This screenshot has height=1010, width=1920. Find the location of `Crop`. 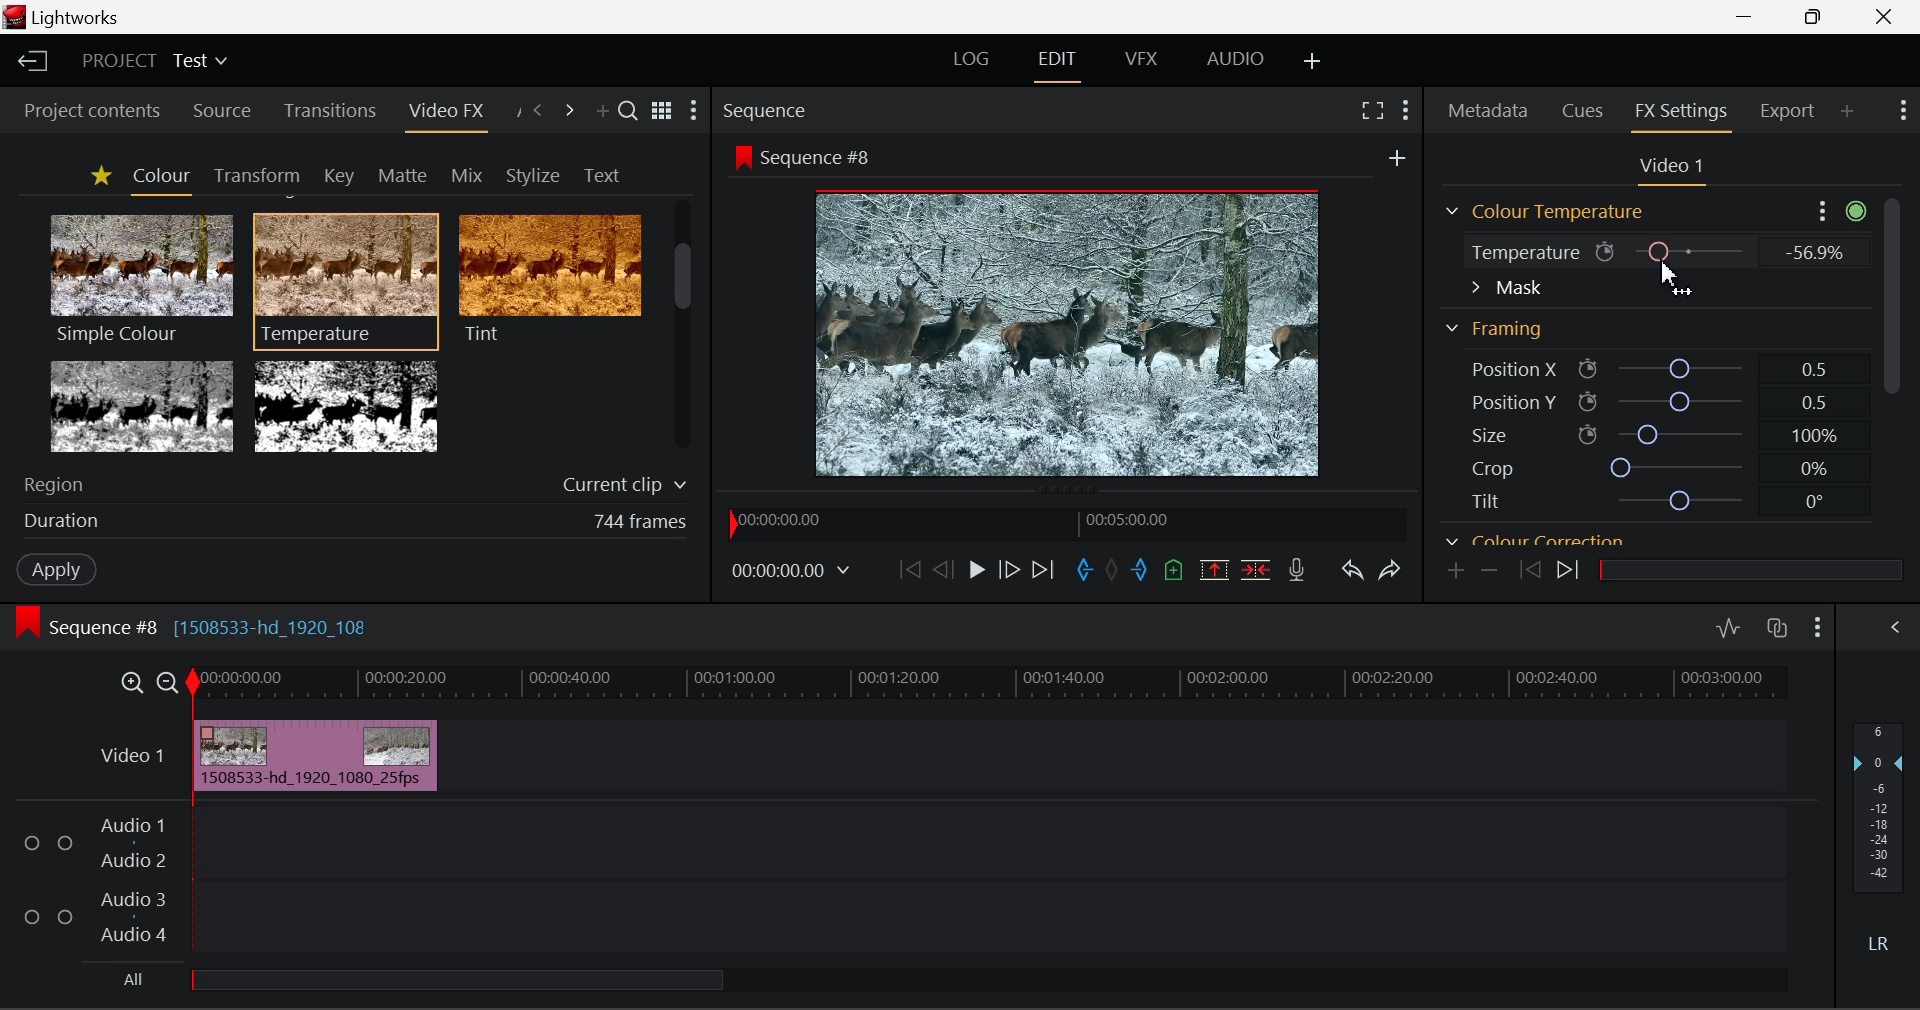

Crop is located at coordinates (1492, 467).